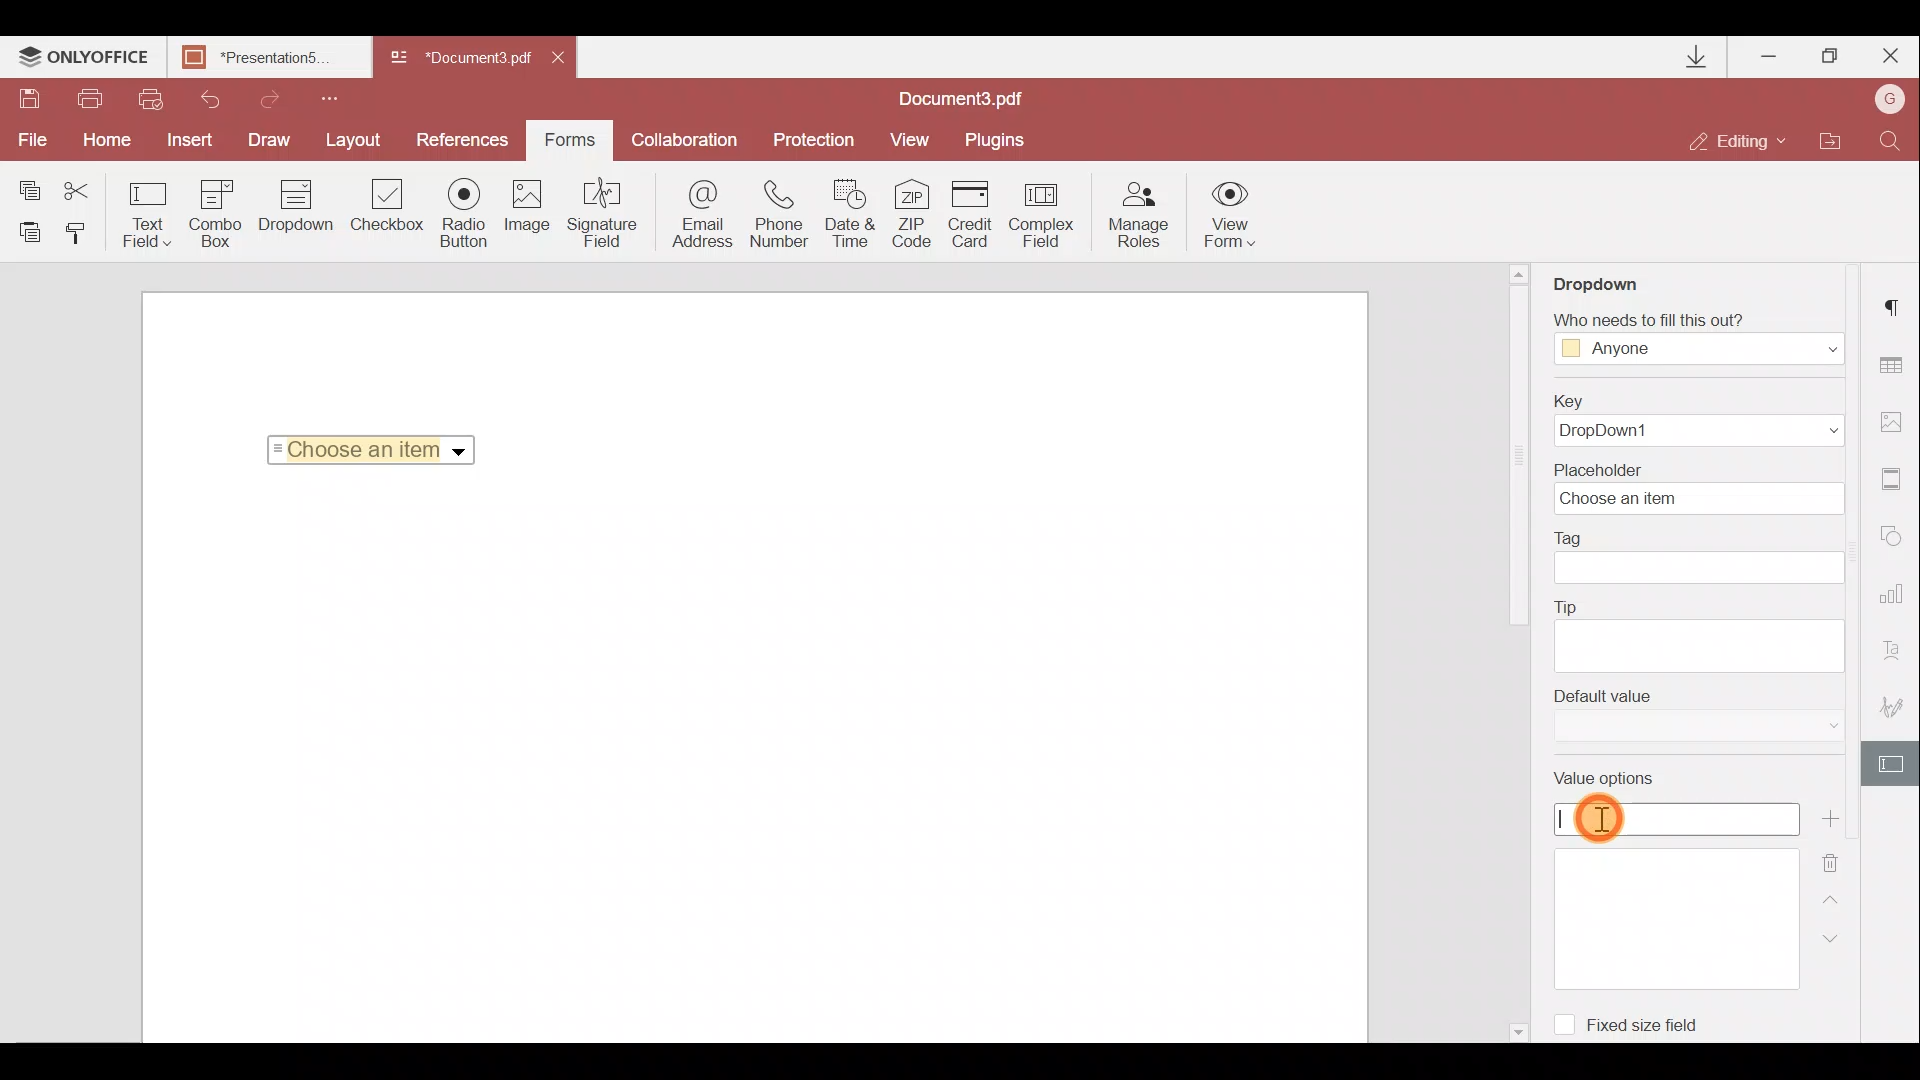 Image resolution: width=1920 pixels, height=1080 pixels. What do you see at coordinates (1516, 459) in the screenshot?
I see `scroll bar` at bounding box center [1516, 459].